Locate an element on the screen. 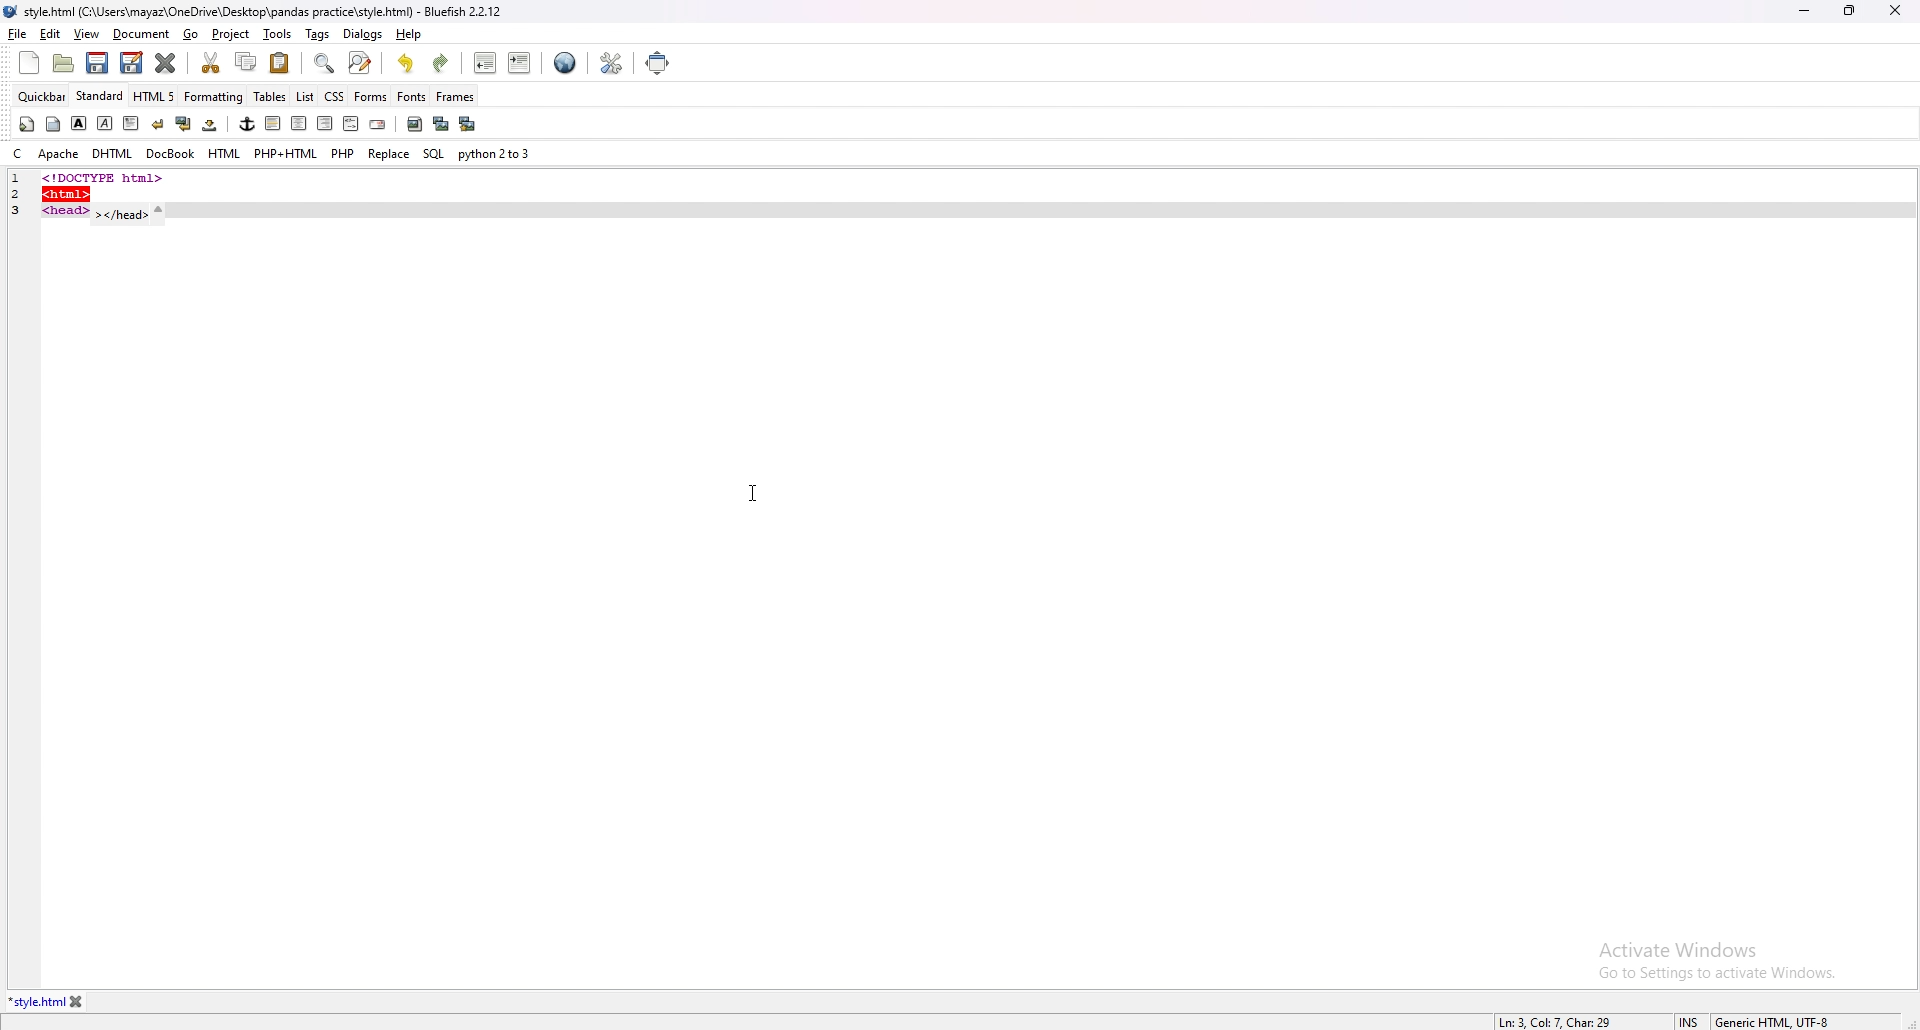  close tab is located at coordinates (77, 1002).